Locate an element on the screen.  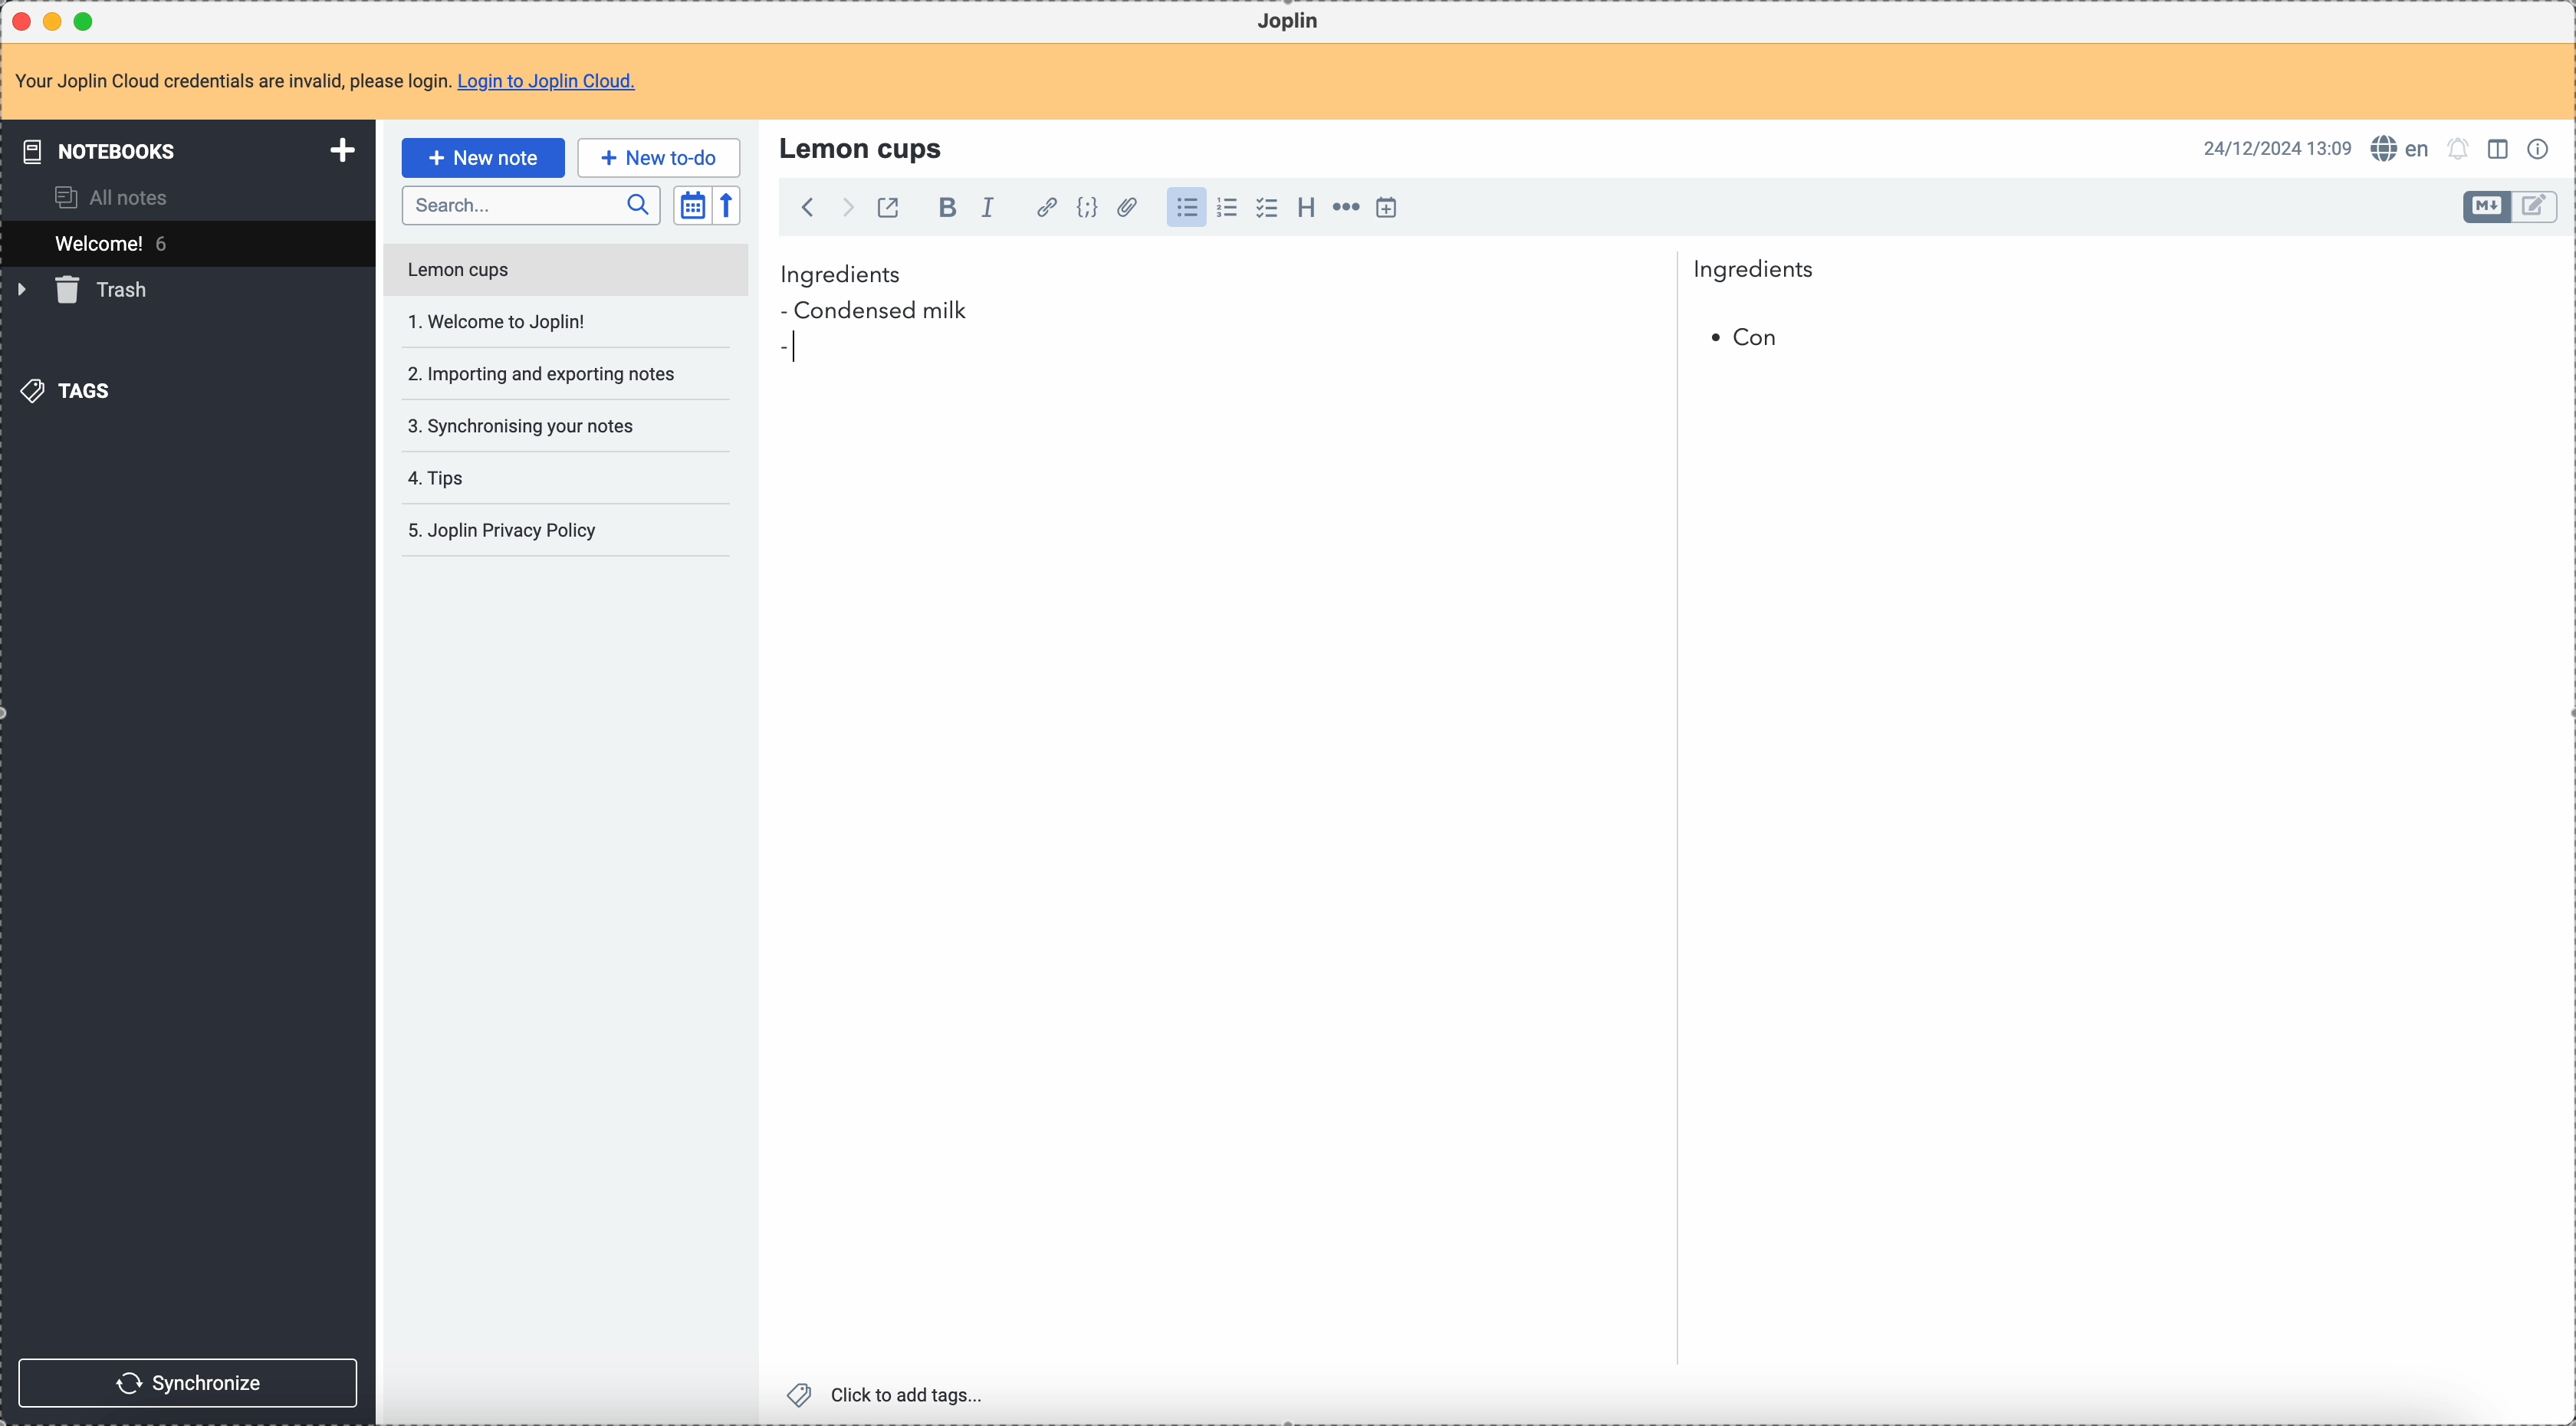
click to add tags is located at coordinates (891, 1393).